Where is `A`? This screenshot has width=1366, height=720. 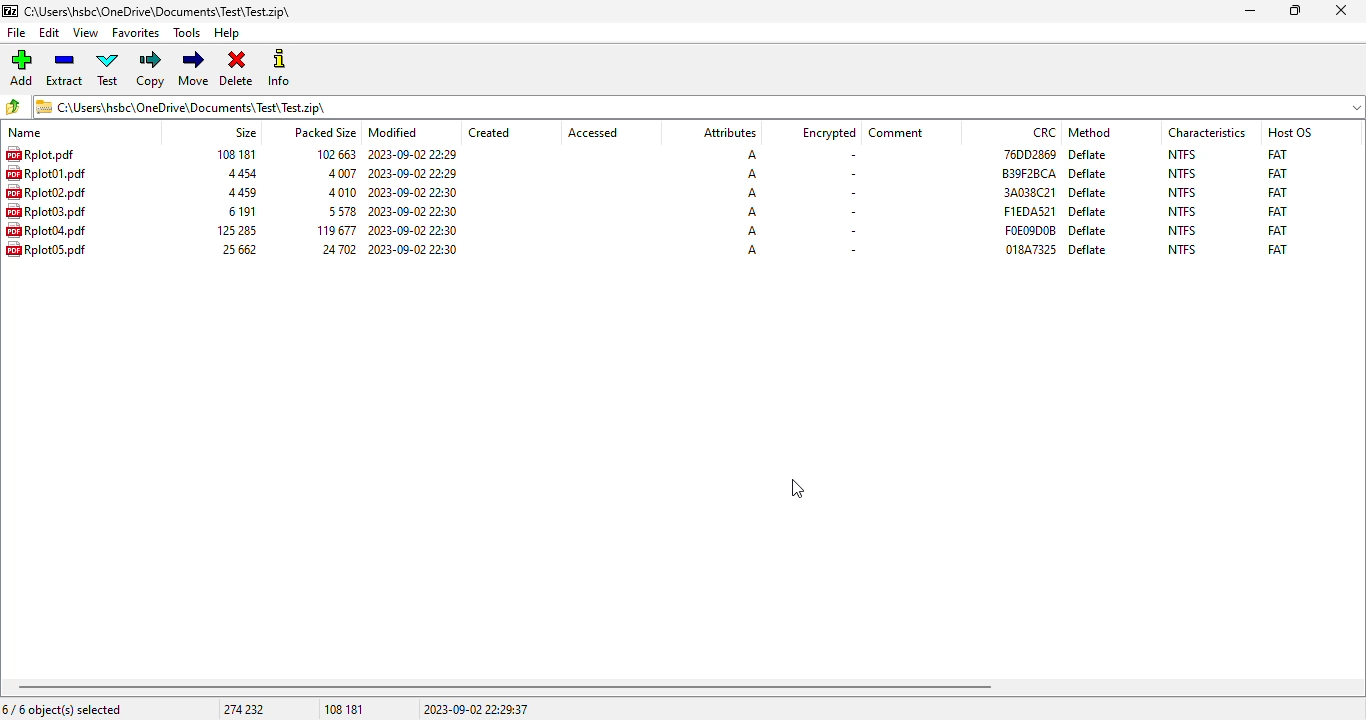 A is located at coordinates (752, 193).